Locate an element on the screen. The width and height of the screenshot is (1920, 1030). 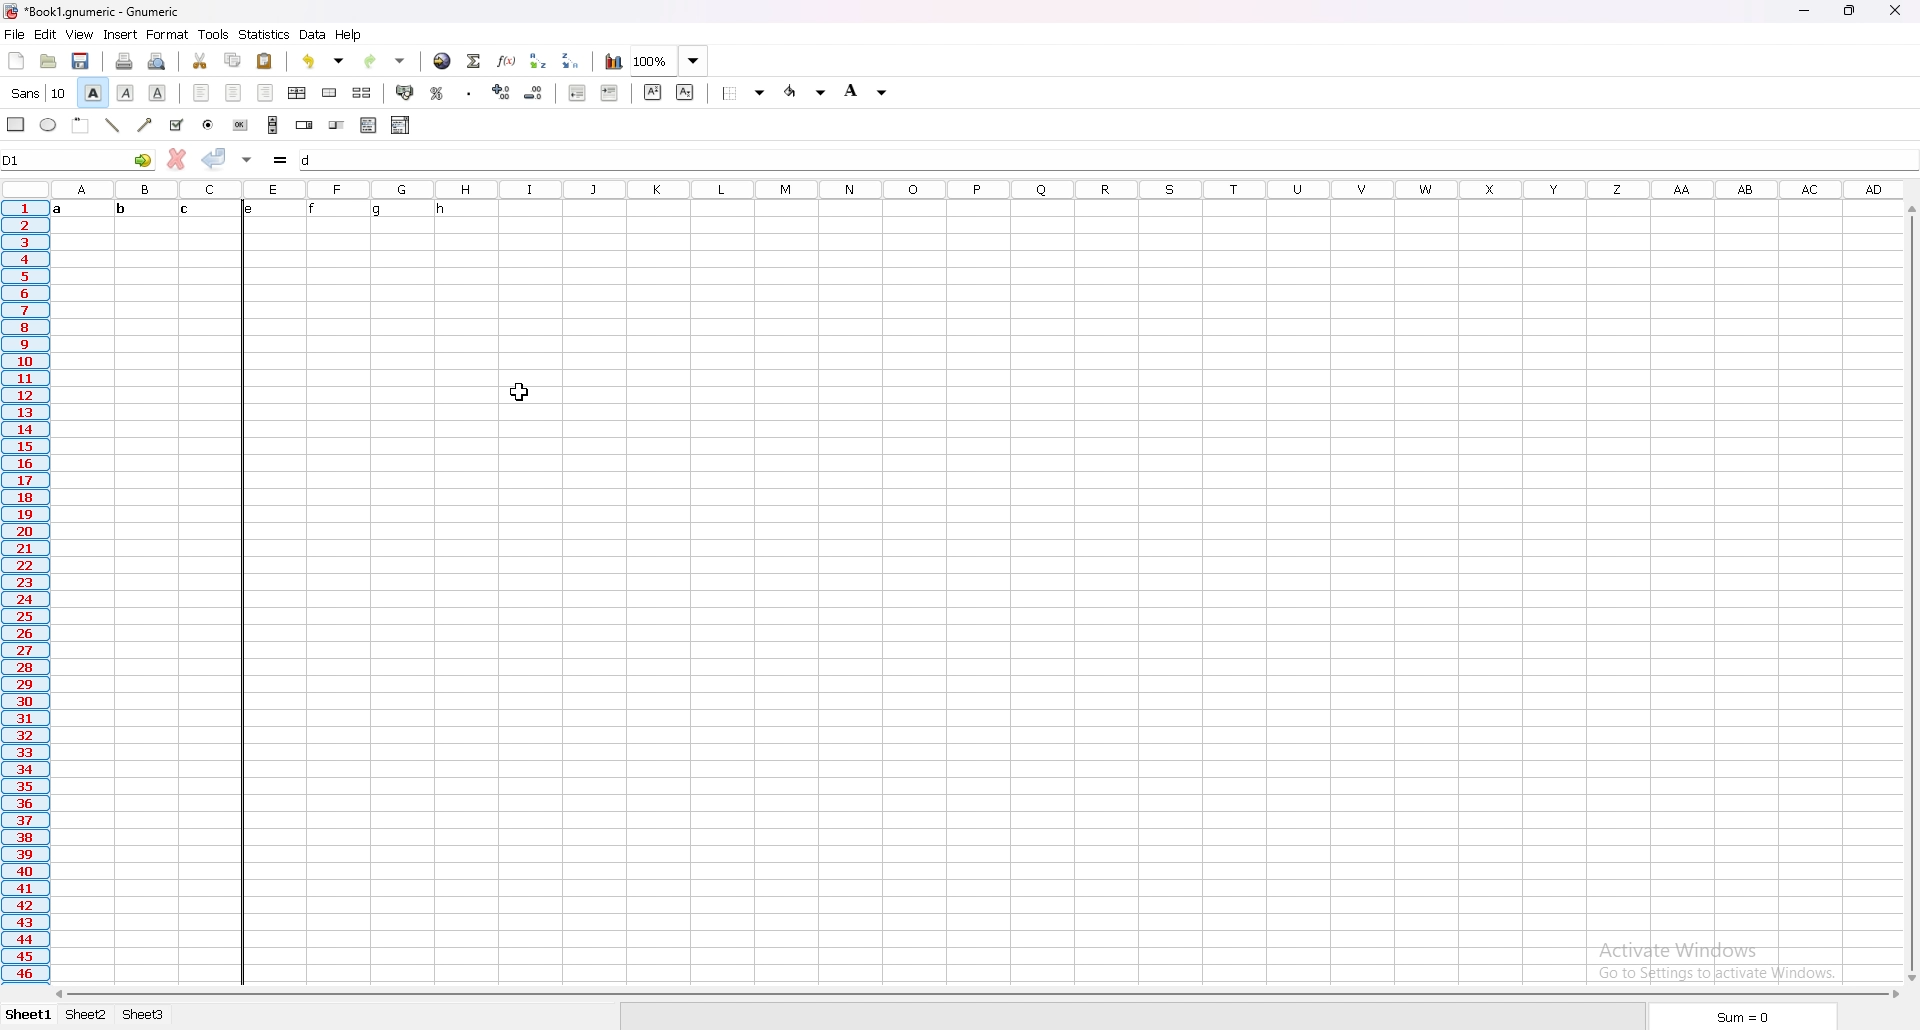
summation is located at coordinates (475, 61).